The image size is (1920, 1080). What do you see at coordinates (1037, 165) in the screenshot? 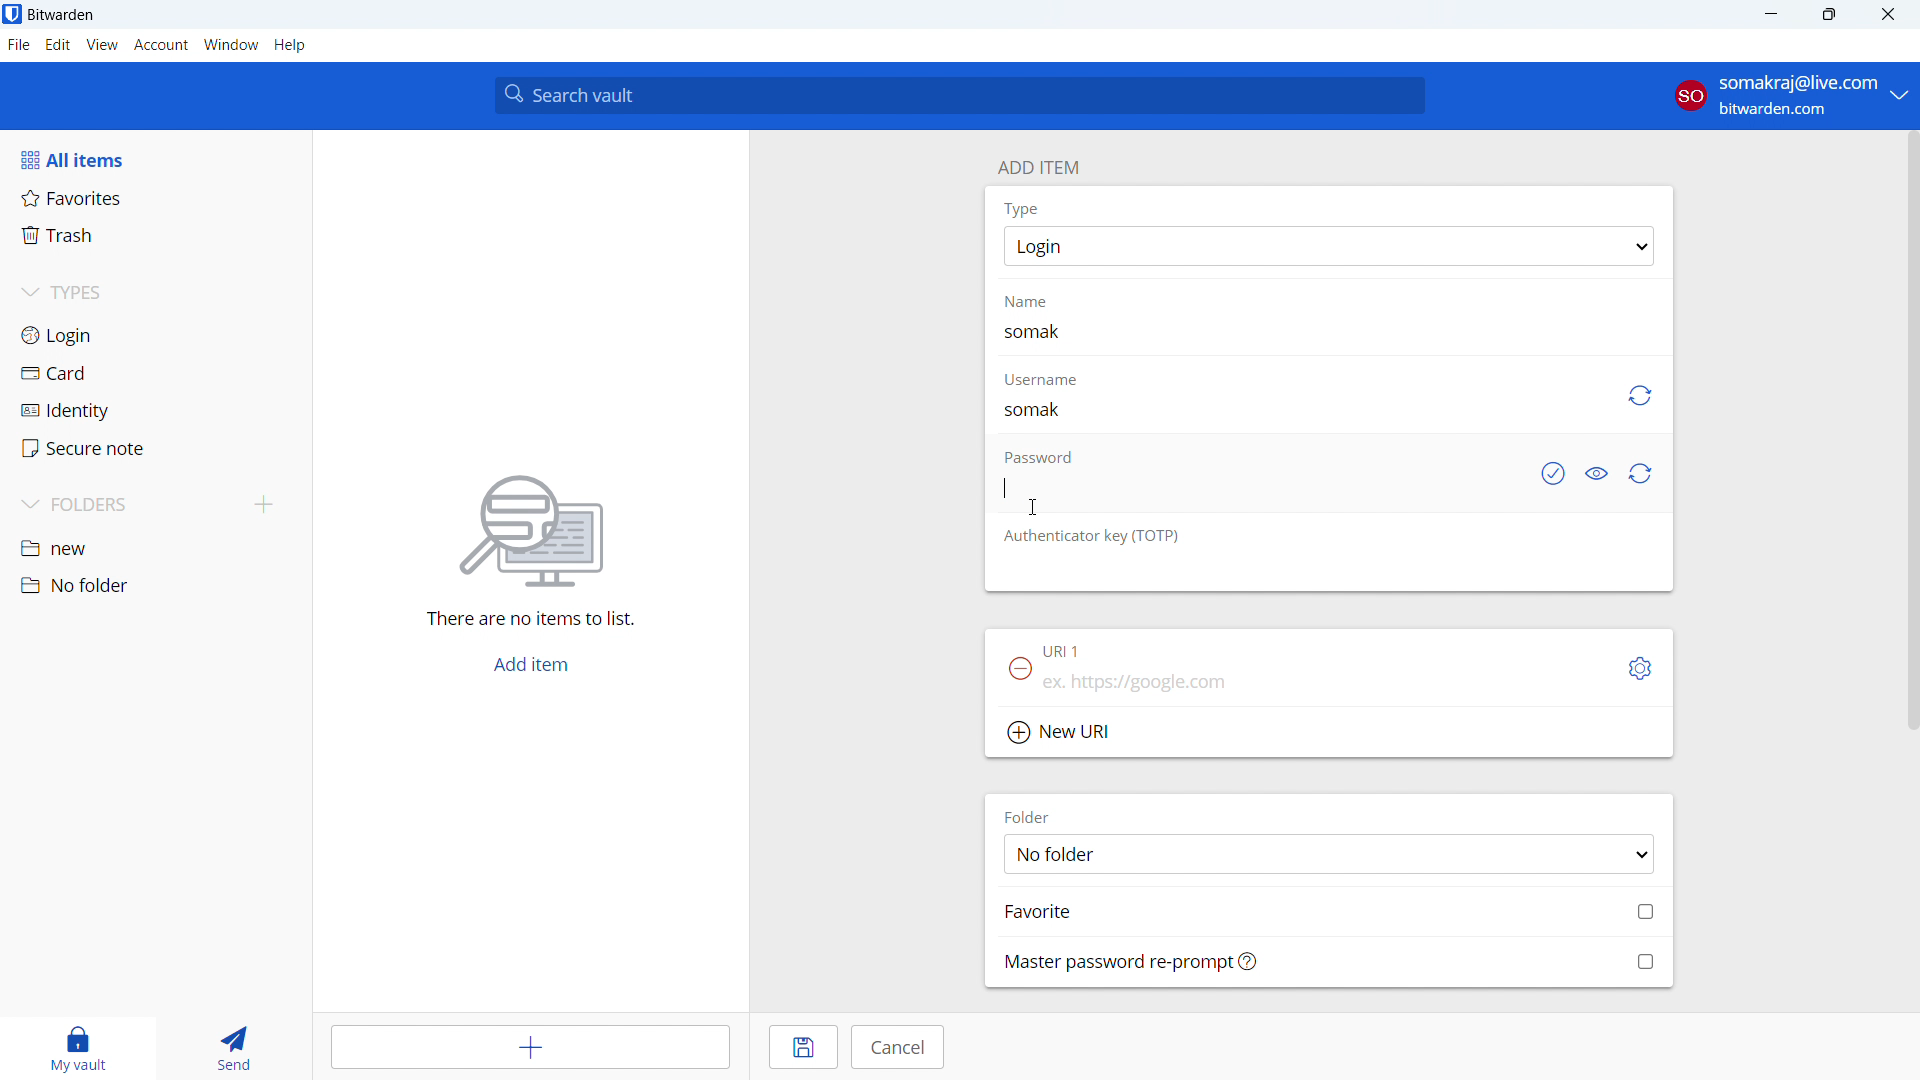
I see `add item` at bounding box center [1037, 165].